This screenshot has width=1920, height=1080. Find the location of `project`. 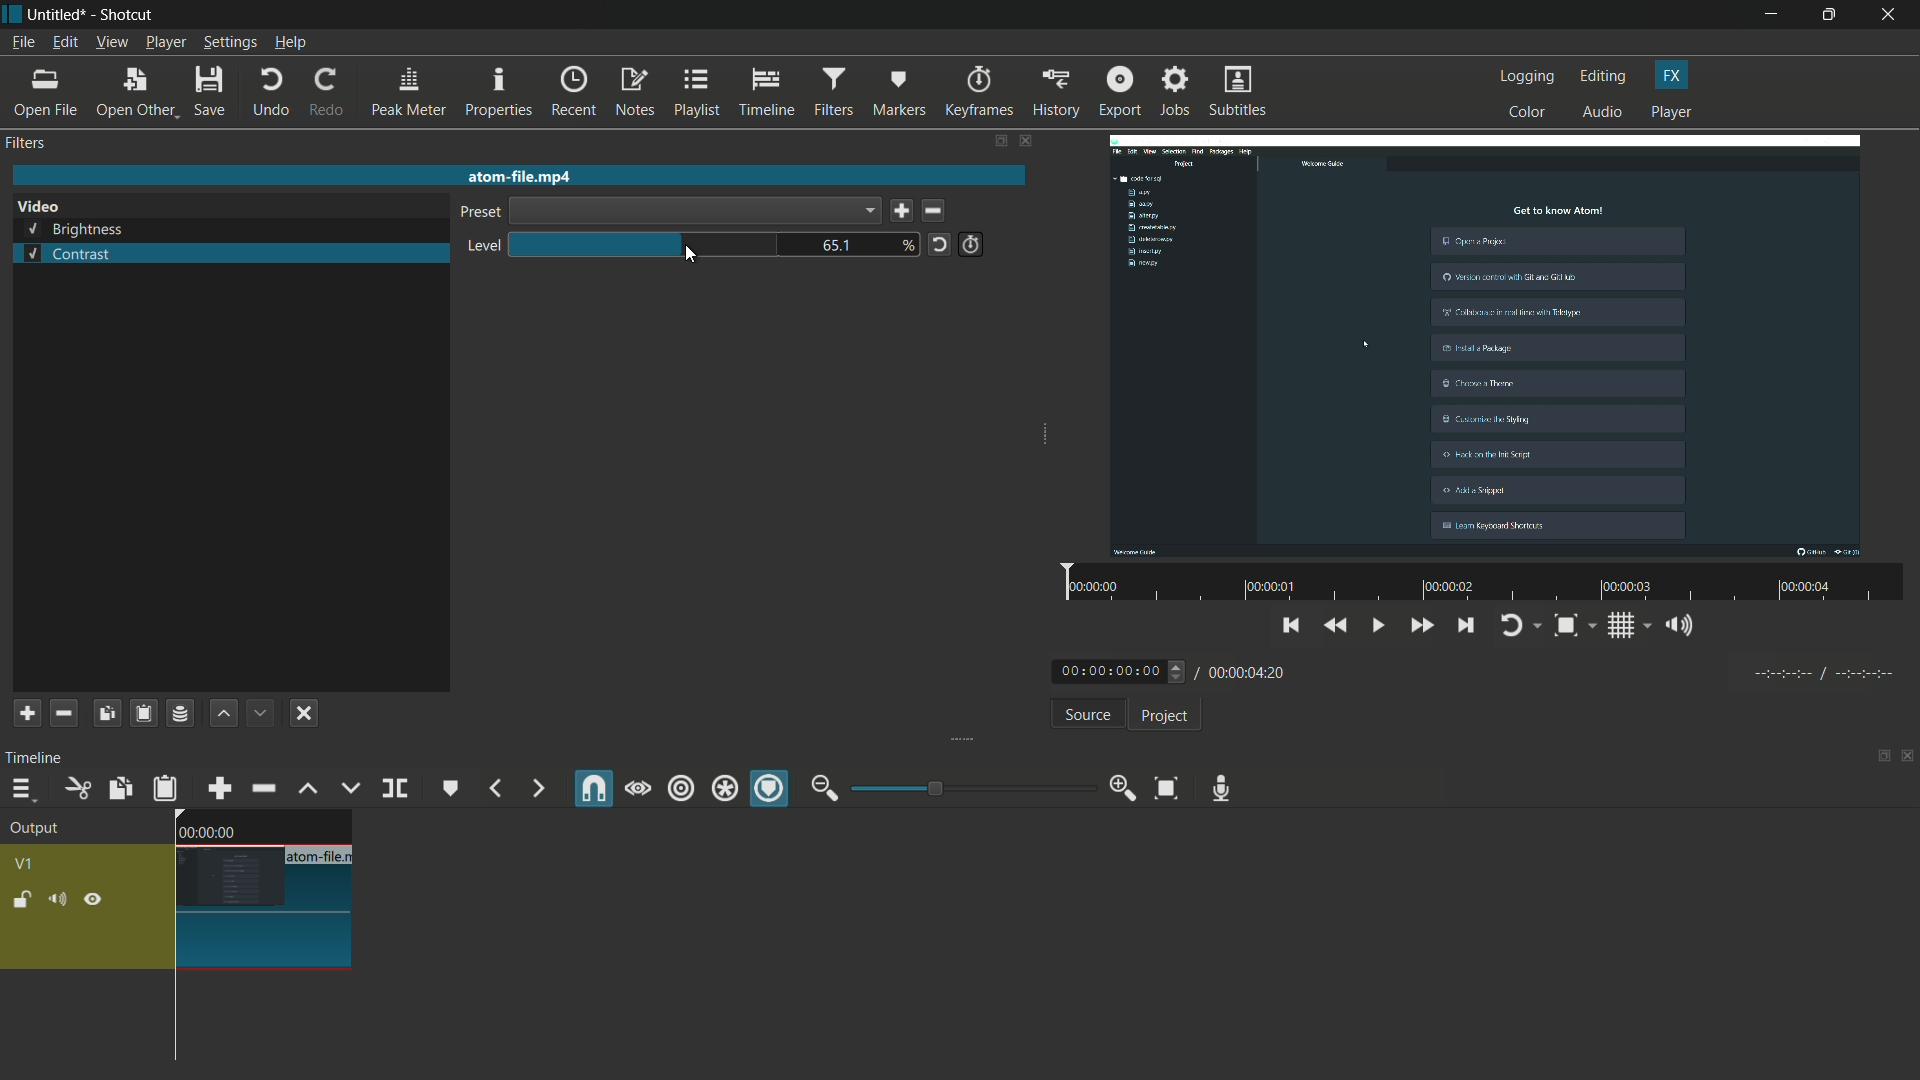

project is located at coordinates (1162, 716).